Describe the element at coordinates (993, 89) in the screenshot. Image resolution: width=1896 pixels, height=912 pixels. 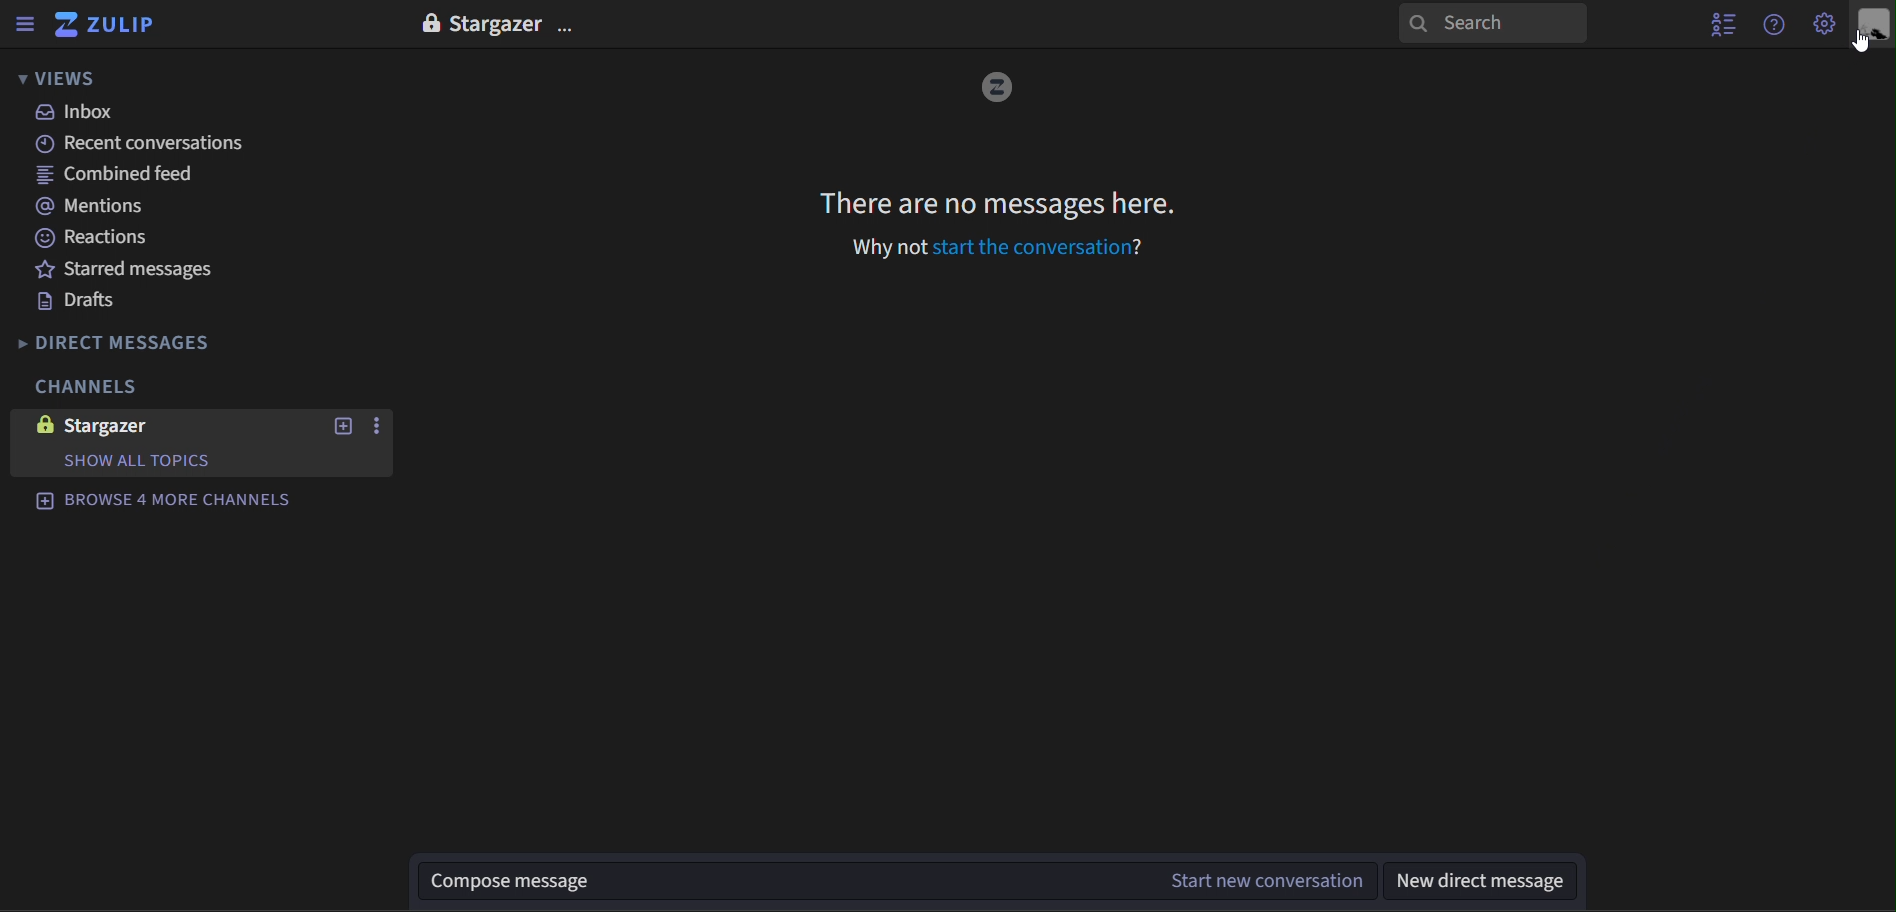
I see `image` at that location.